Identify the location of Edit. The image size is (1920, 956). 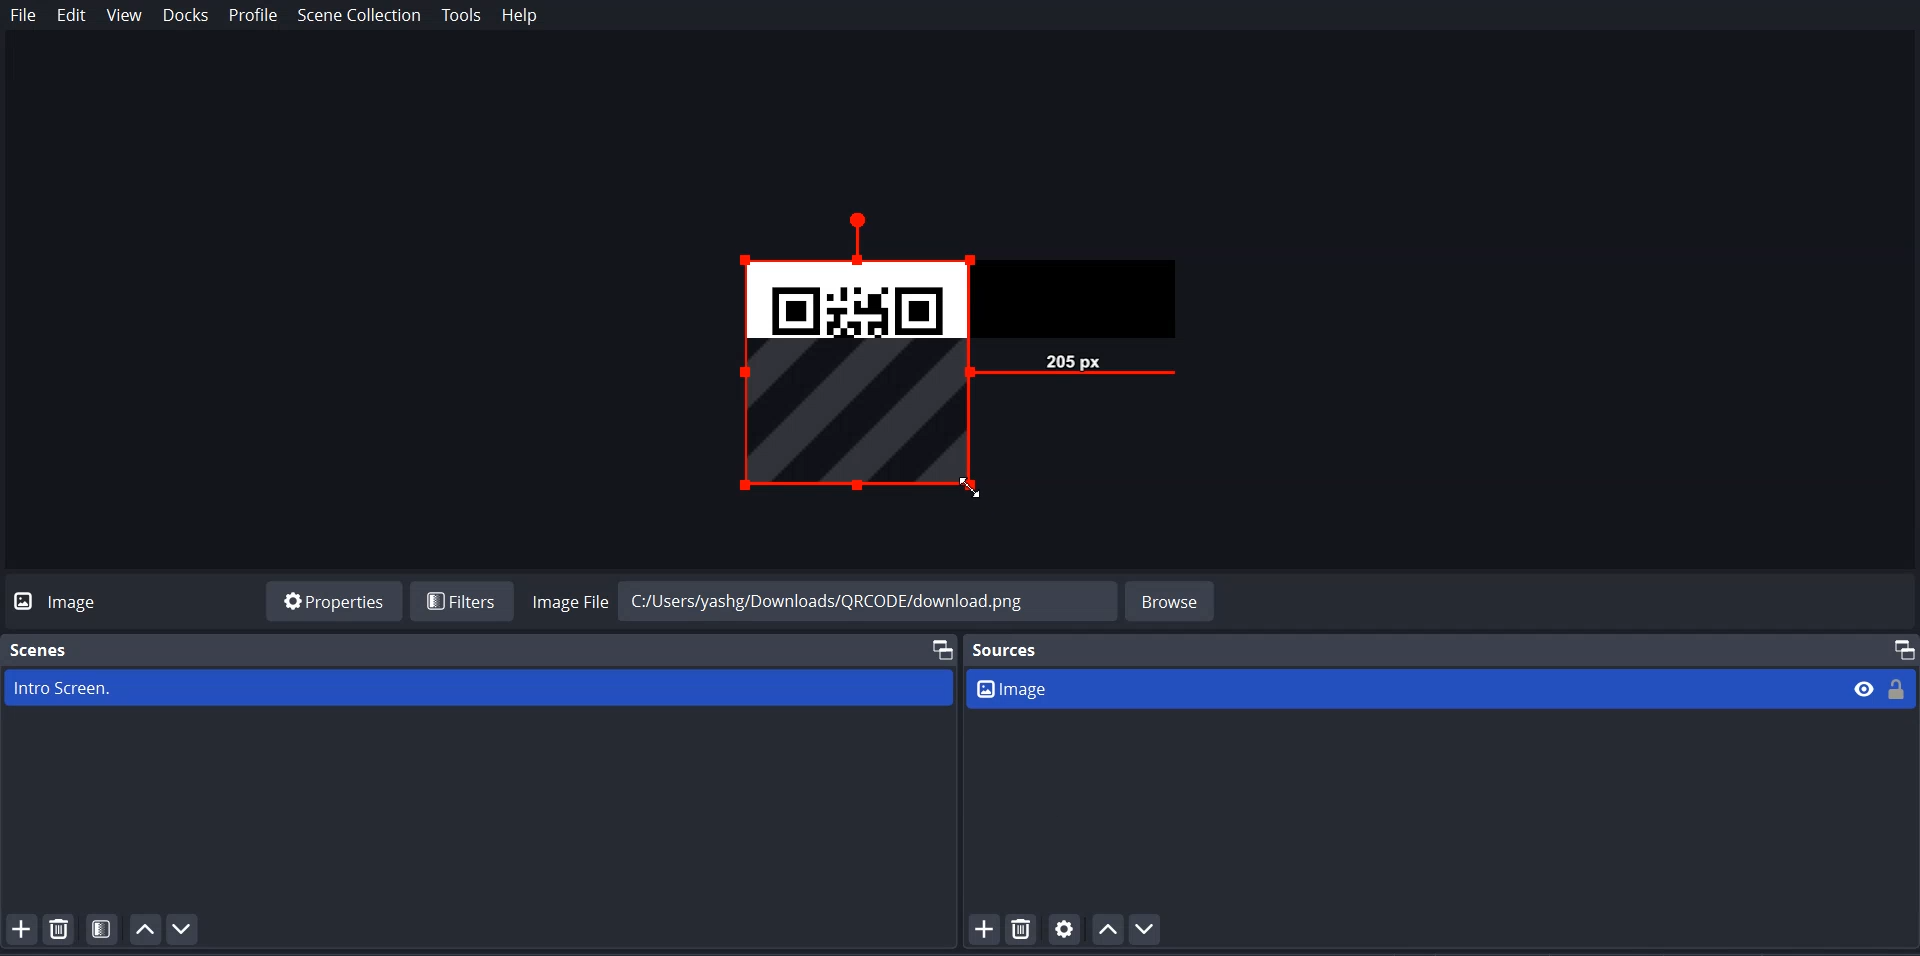
(72, 16).